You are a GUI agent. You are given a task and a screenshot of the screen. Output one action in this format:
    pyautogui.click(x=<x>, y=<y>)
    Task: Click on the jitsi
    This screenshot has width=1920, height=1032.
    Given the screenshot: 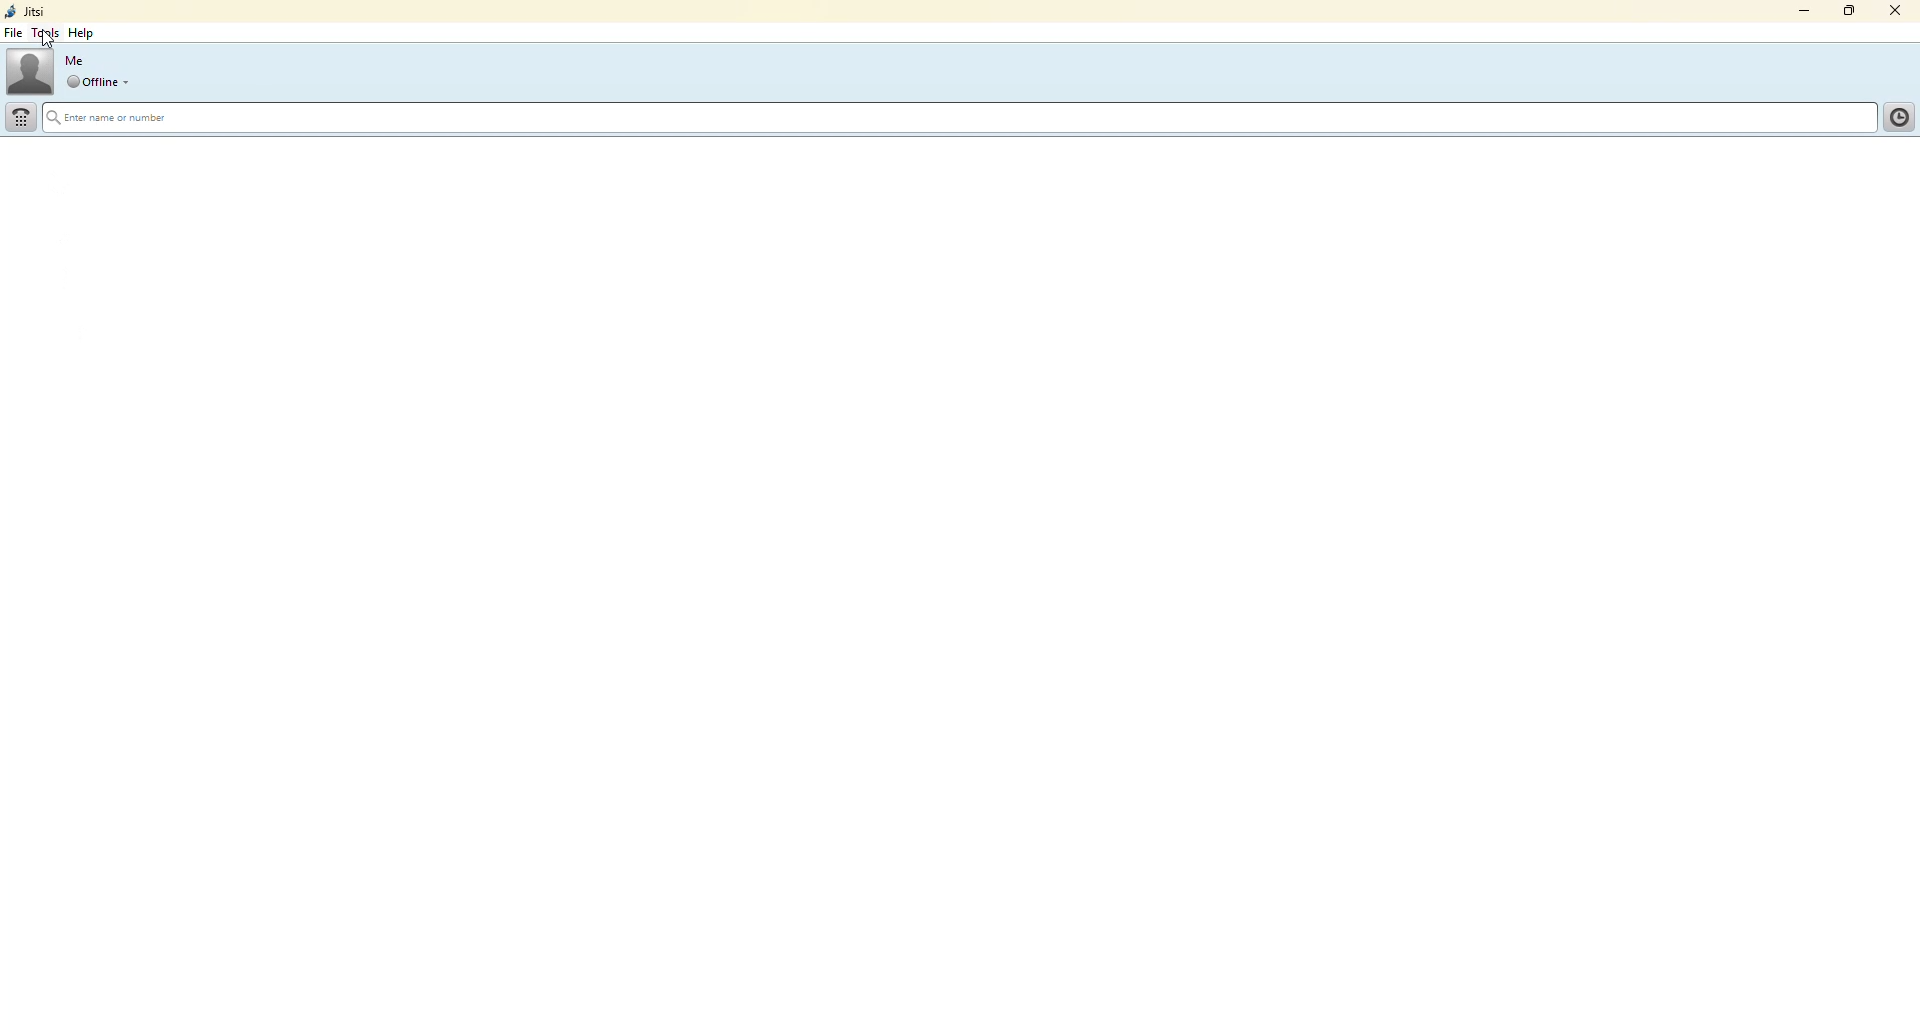 What is the action you would take?
    pyautogui.click(x=28, y=11)
    